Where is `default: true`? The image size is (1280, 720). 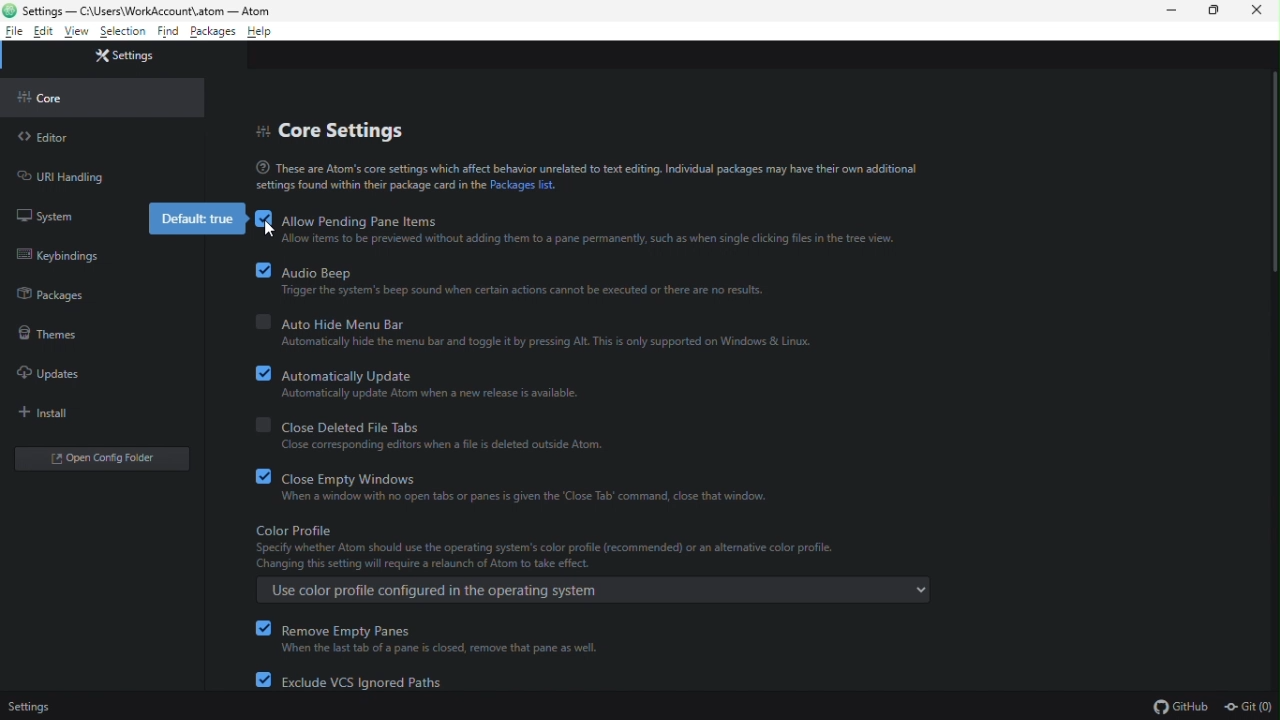 default: true is located at coordinates (196, 218).